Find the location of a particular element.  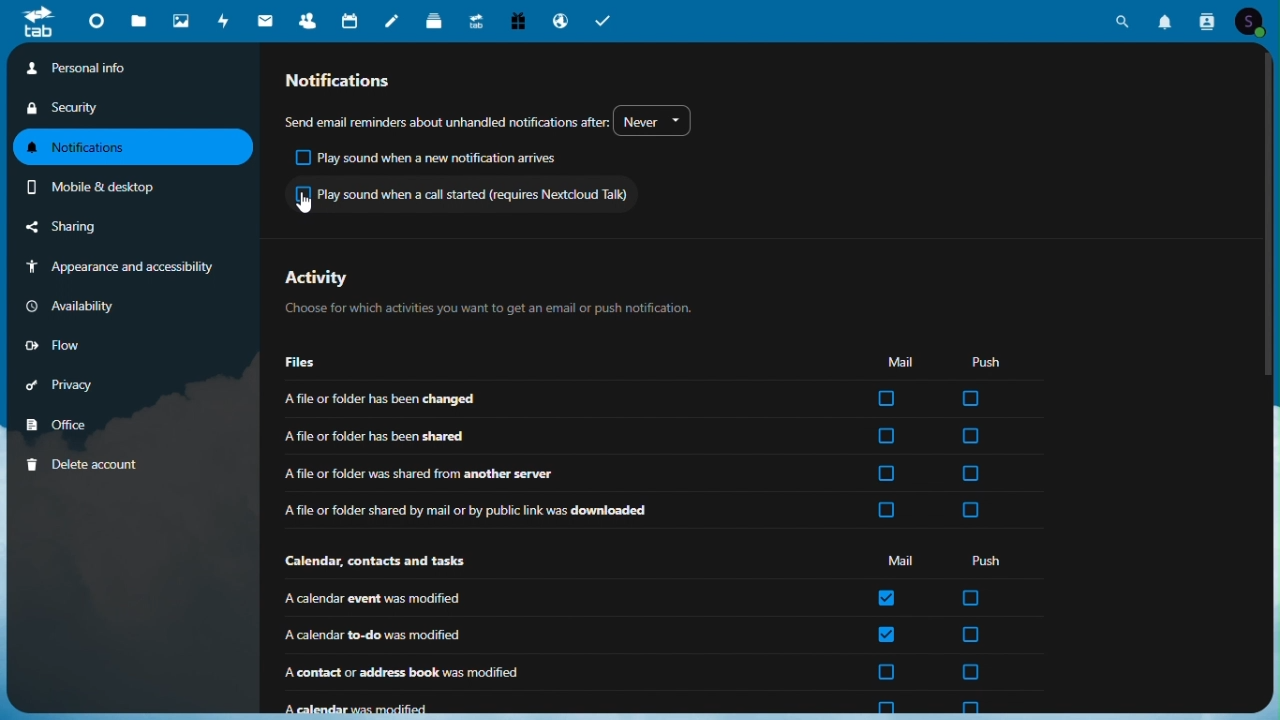

check box is located at coordinates (888, 474).